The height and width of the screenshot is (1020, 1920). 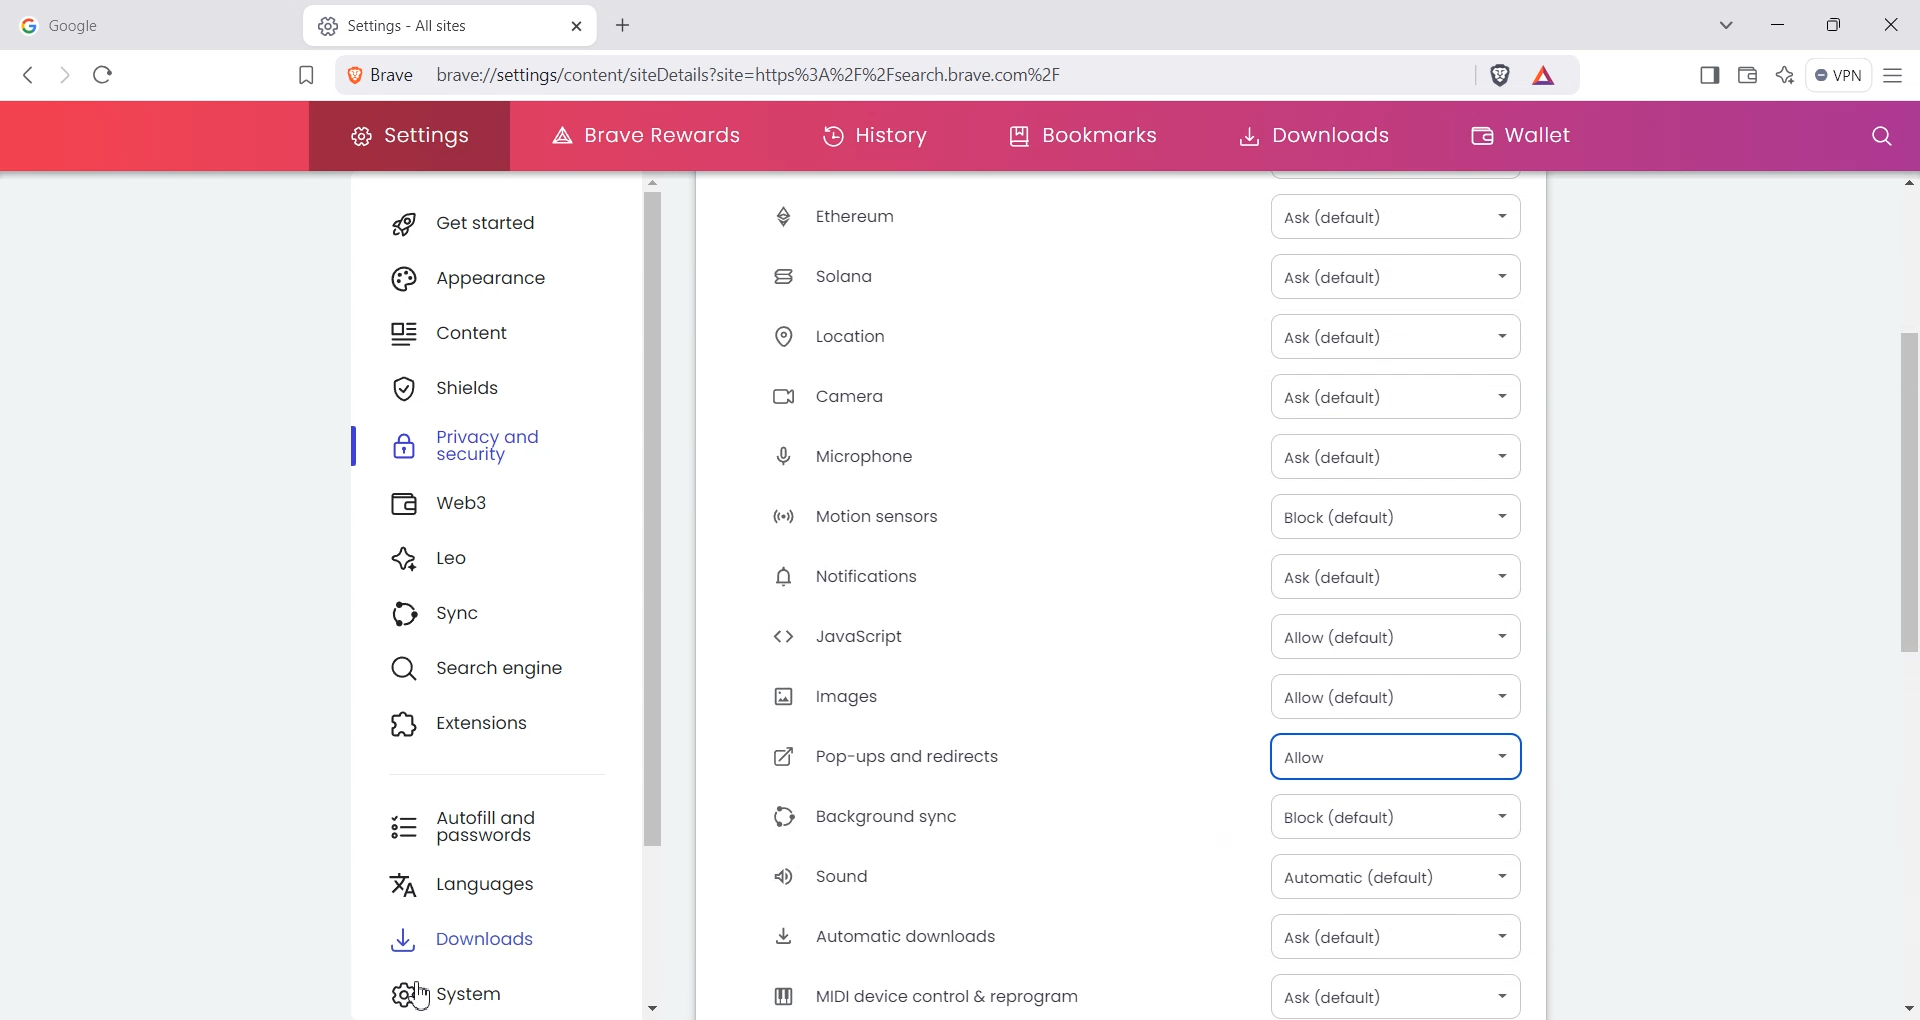 I want to click on Back, so click(x=30, y=75).